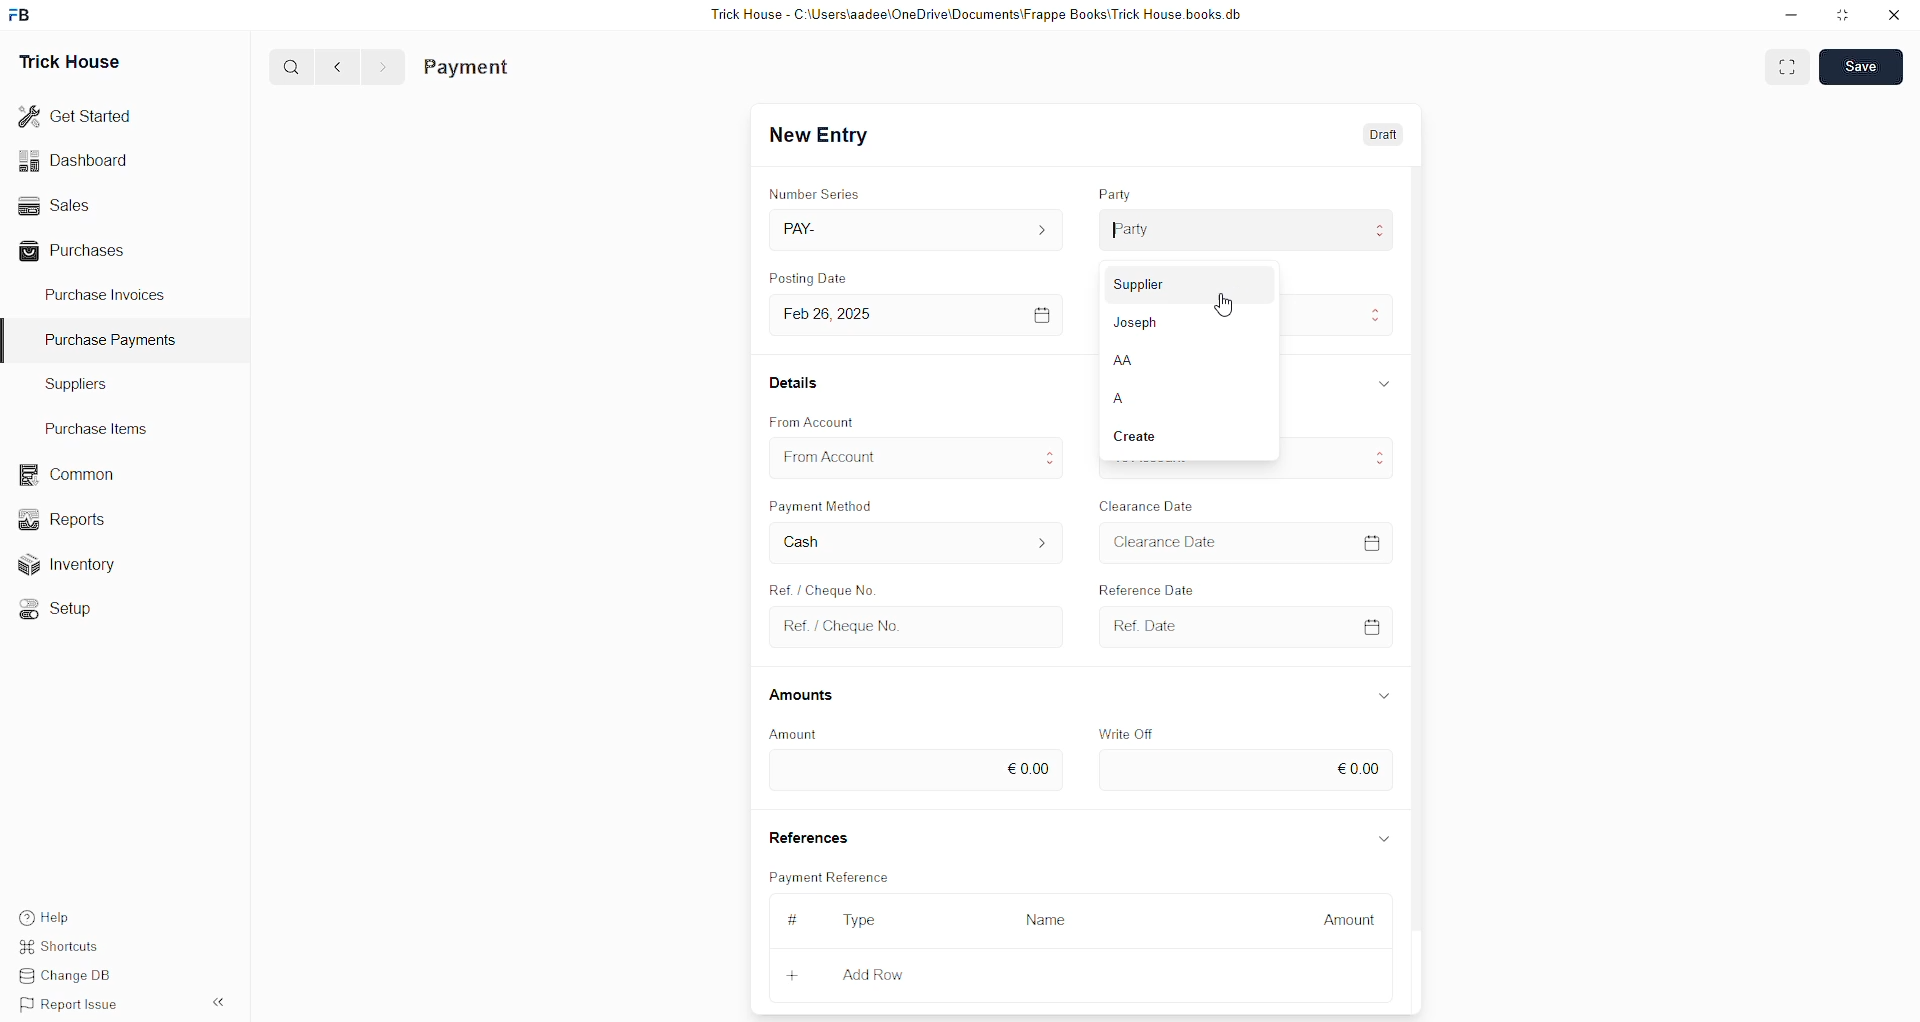 Image resolution: width=1920 pixels, height=1022 pixels. What do you see at coordinates (57, 205) in the screenshot?
I see `Sales` at bounding box center [57, 205].